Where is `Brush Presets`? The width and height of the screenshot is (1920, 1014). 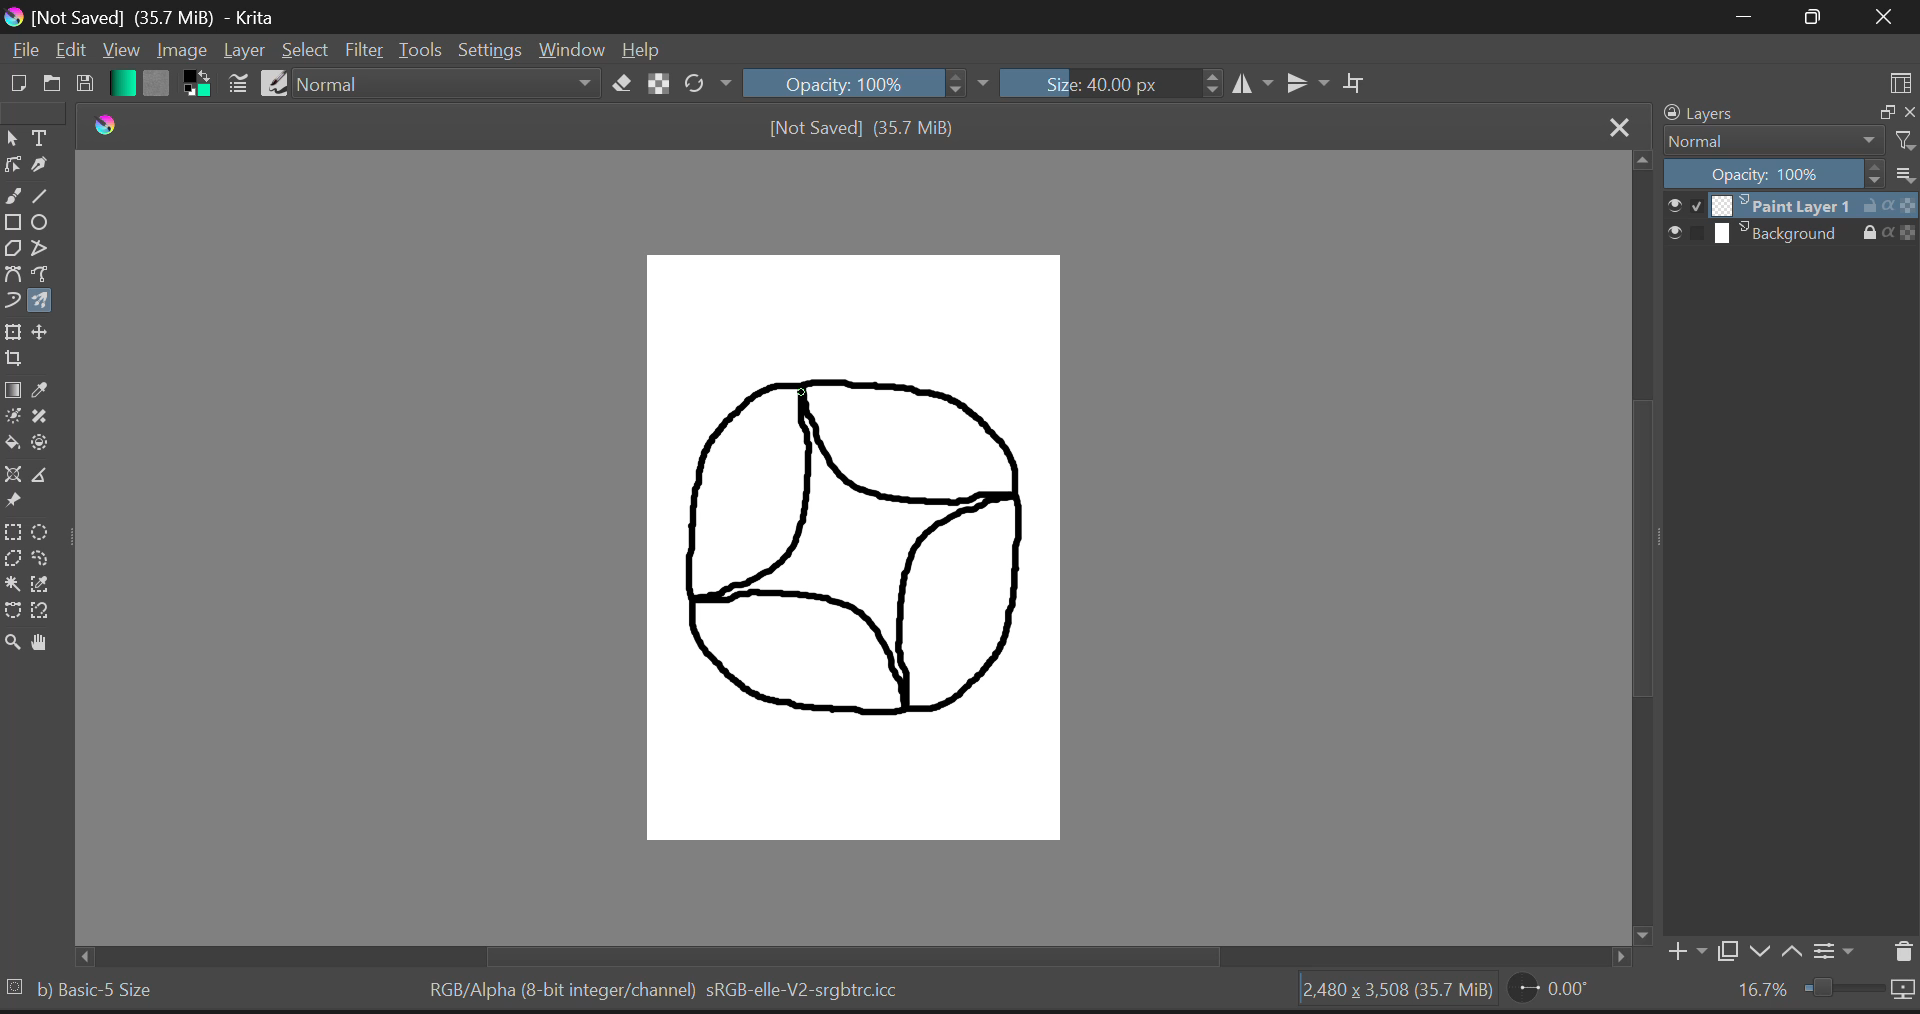
Brush Presets is located at coordinates (276, 82).